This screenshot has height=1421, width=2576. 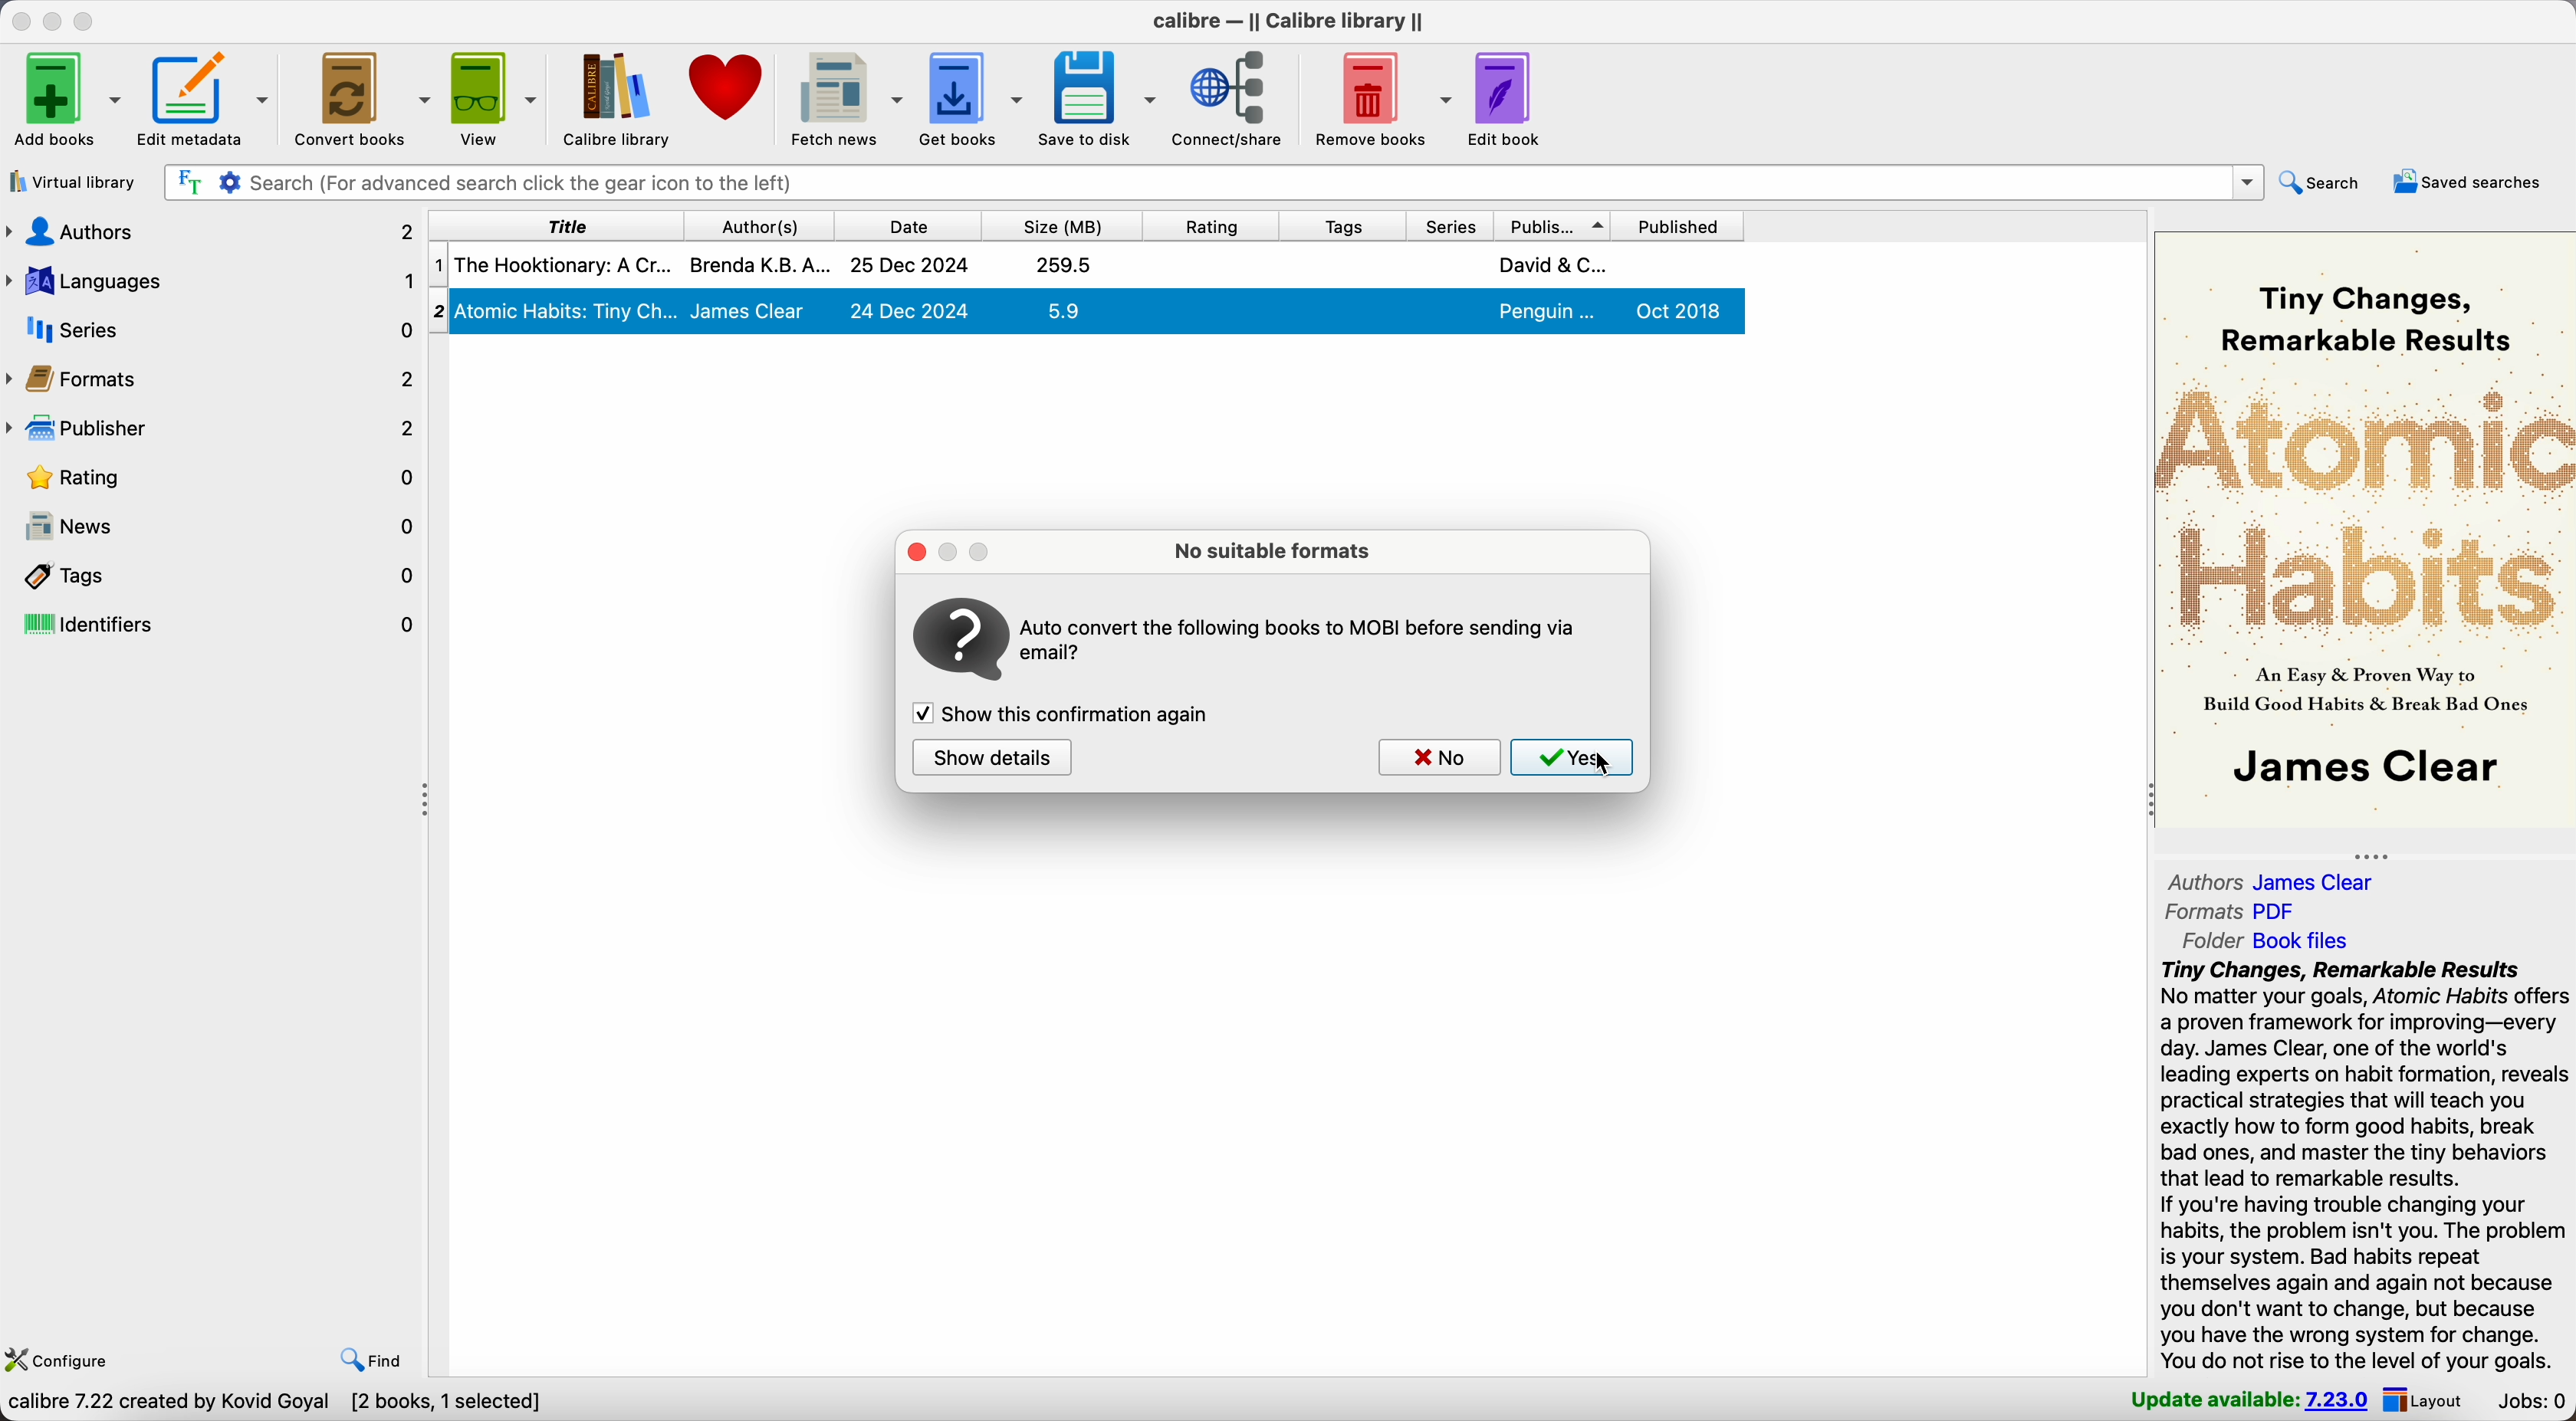 I want to click on series, so click(x=211, y=330).